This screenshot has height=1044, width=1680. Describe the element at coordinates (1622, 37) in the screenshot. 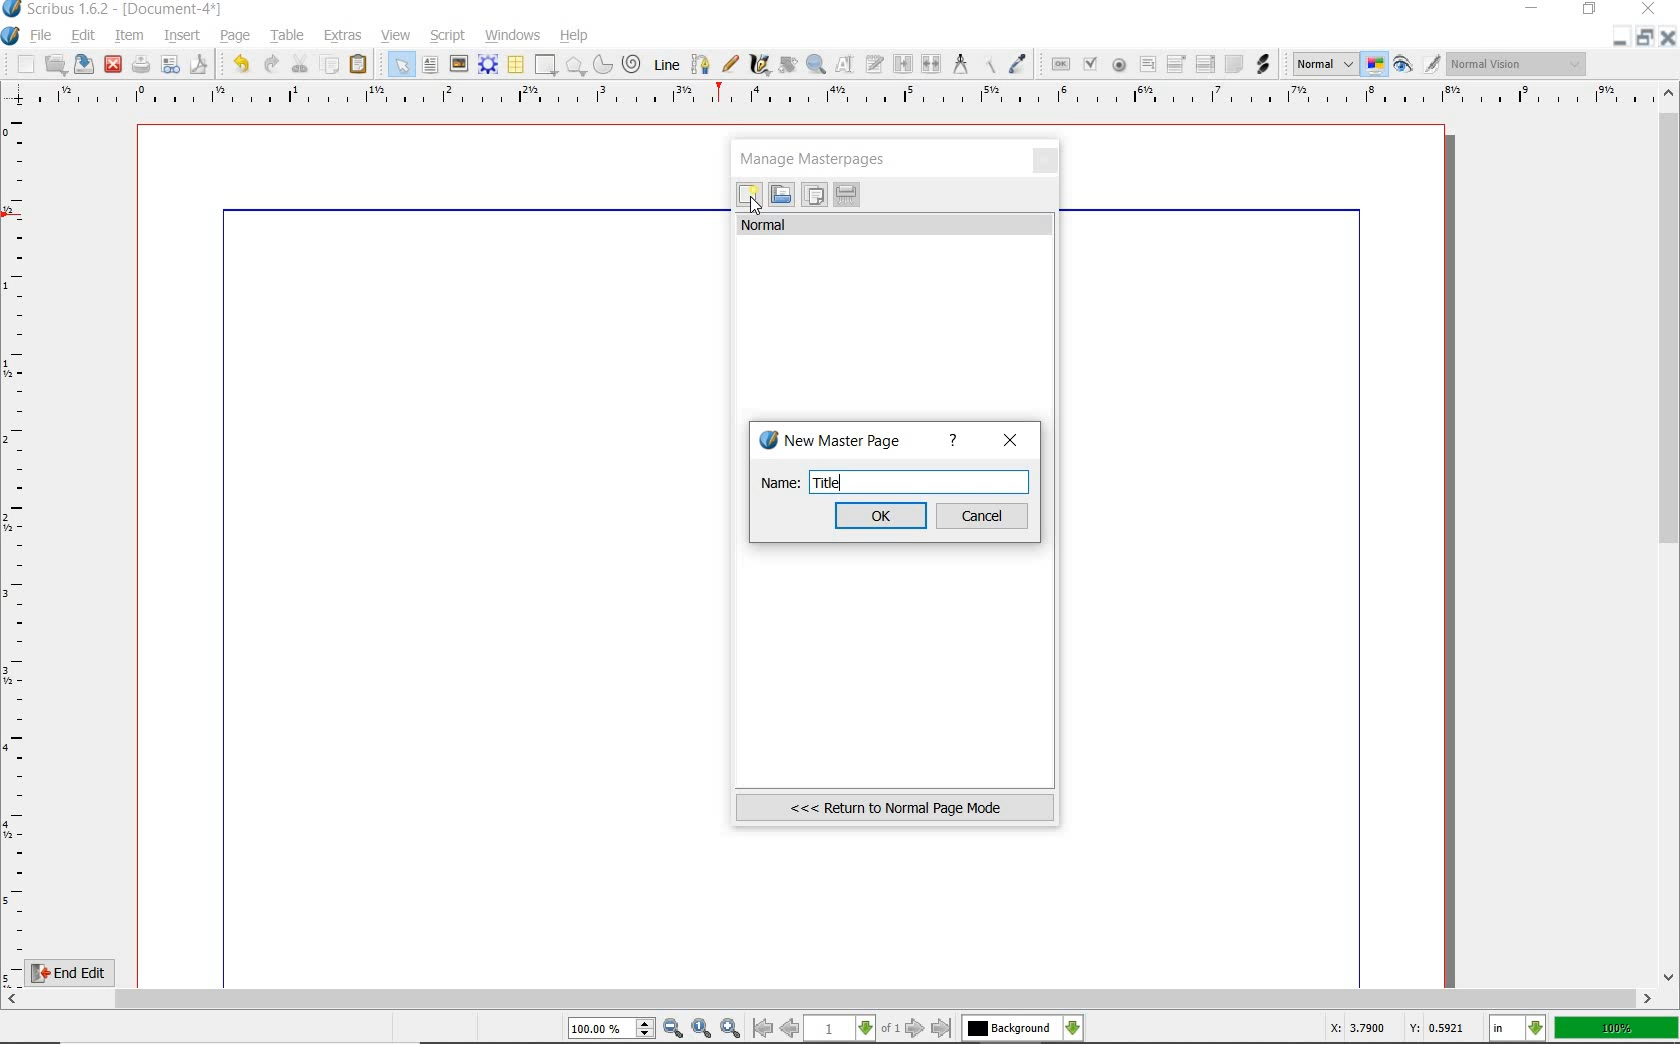

I see `minimize` at that location.